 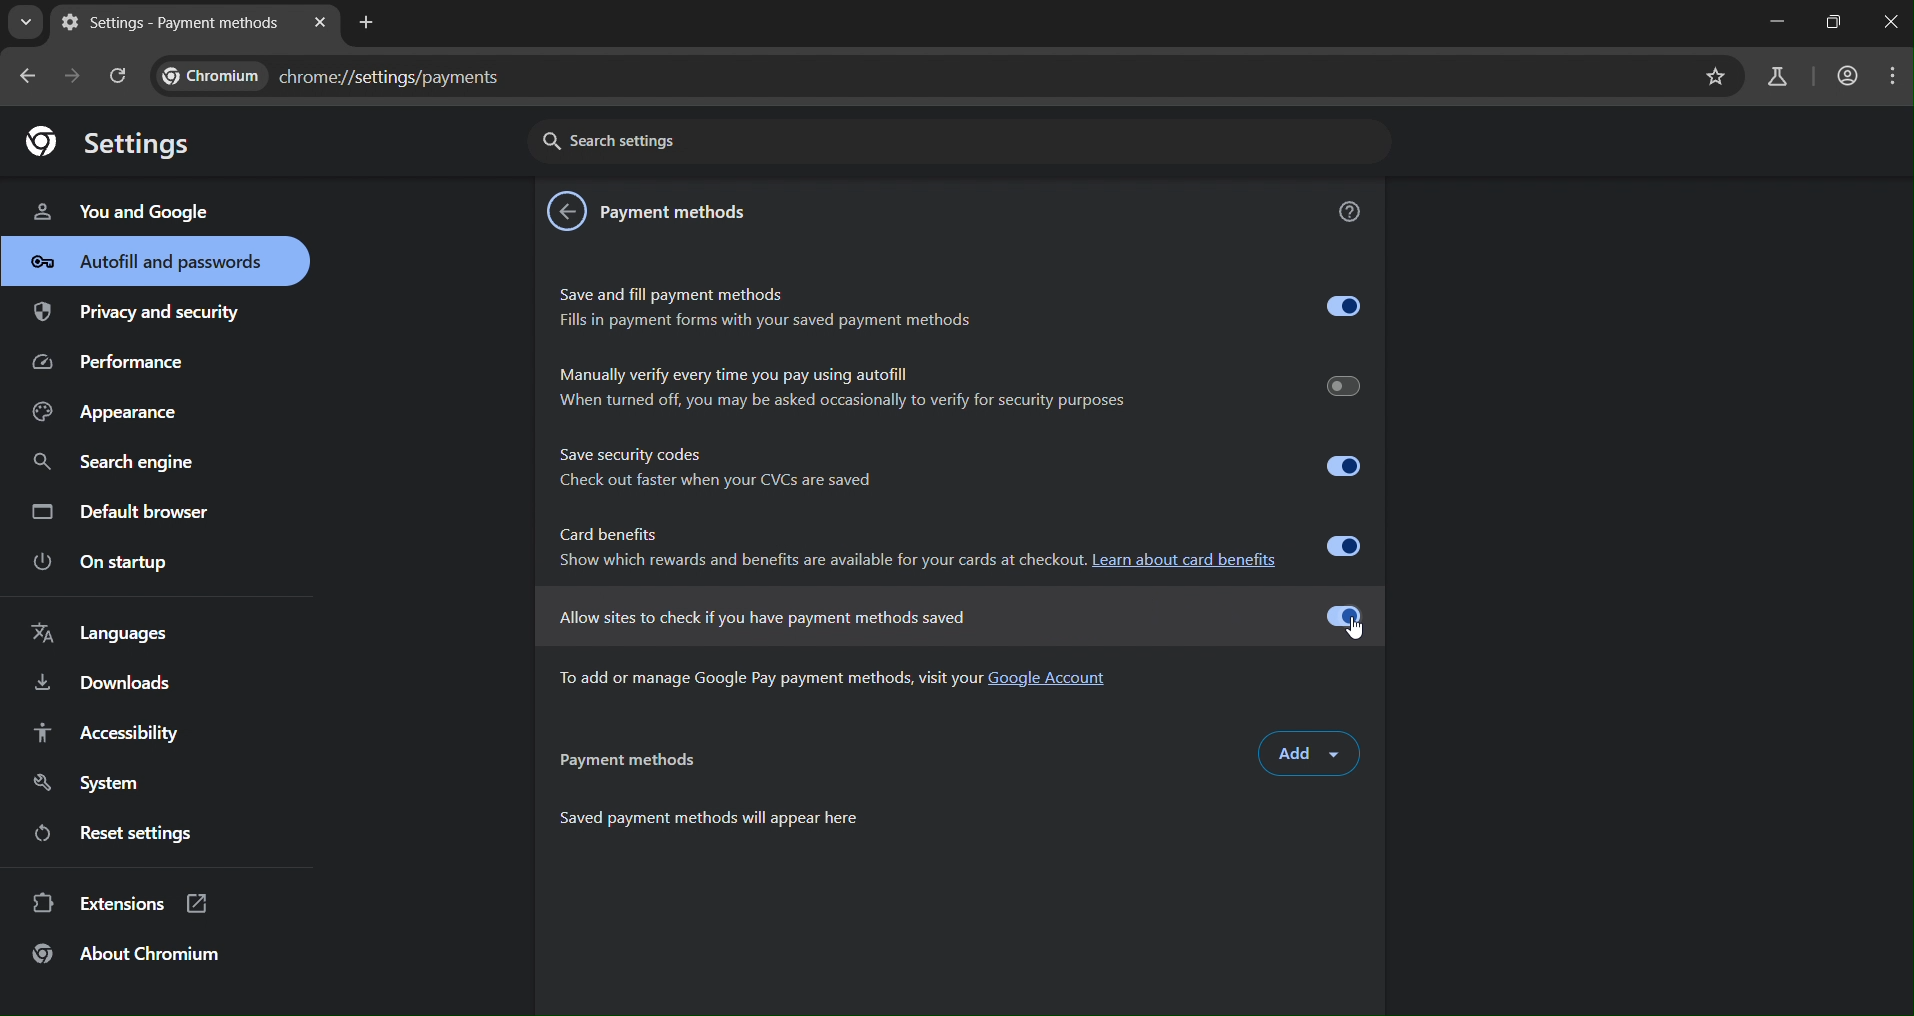 I want to click on back, so click(x=567, y=211).